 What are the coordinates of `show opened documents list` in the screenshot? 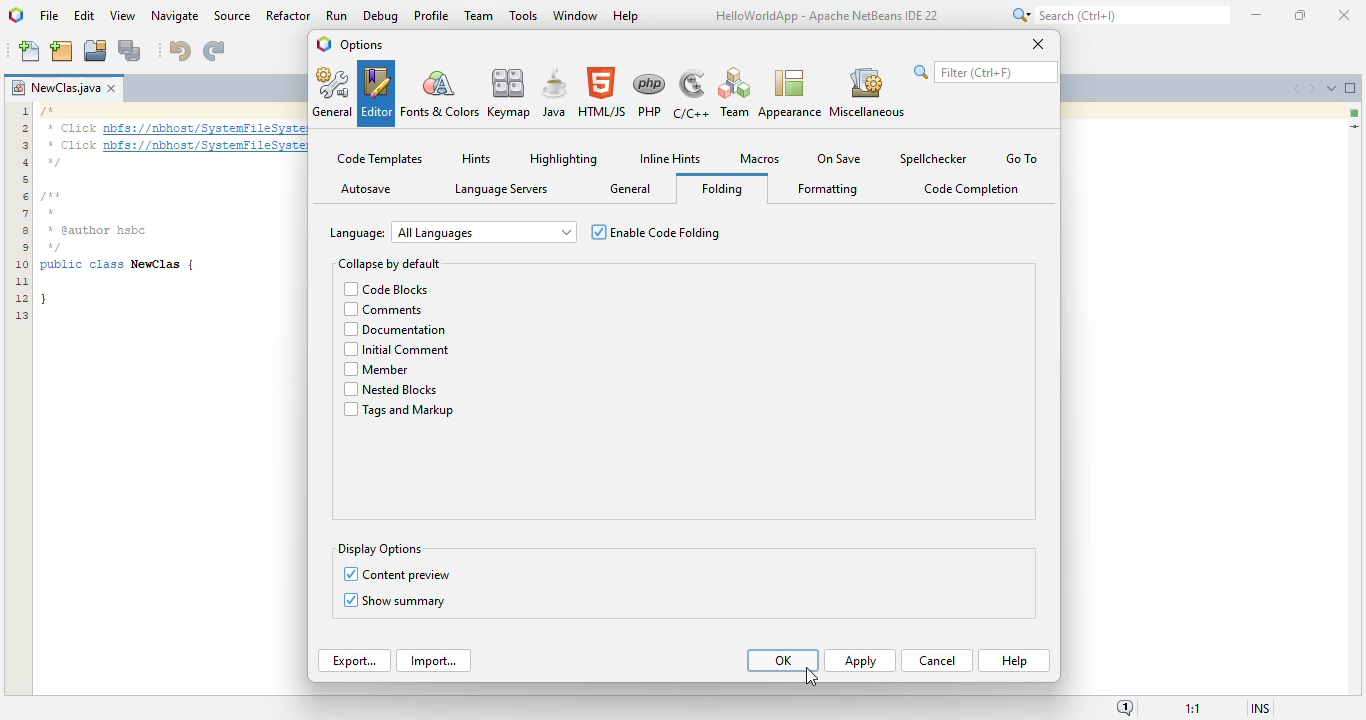 It's located at (1330, 87).